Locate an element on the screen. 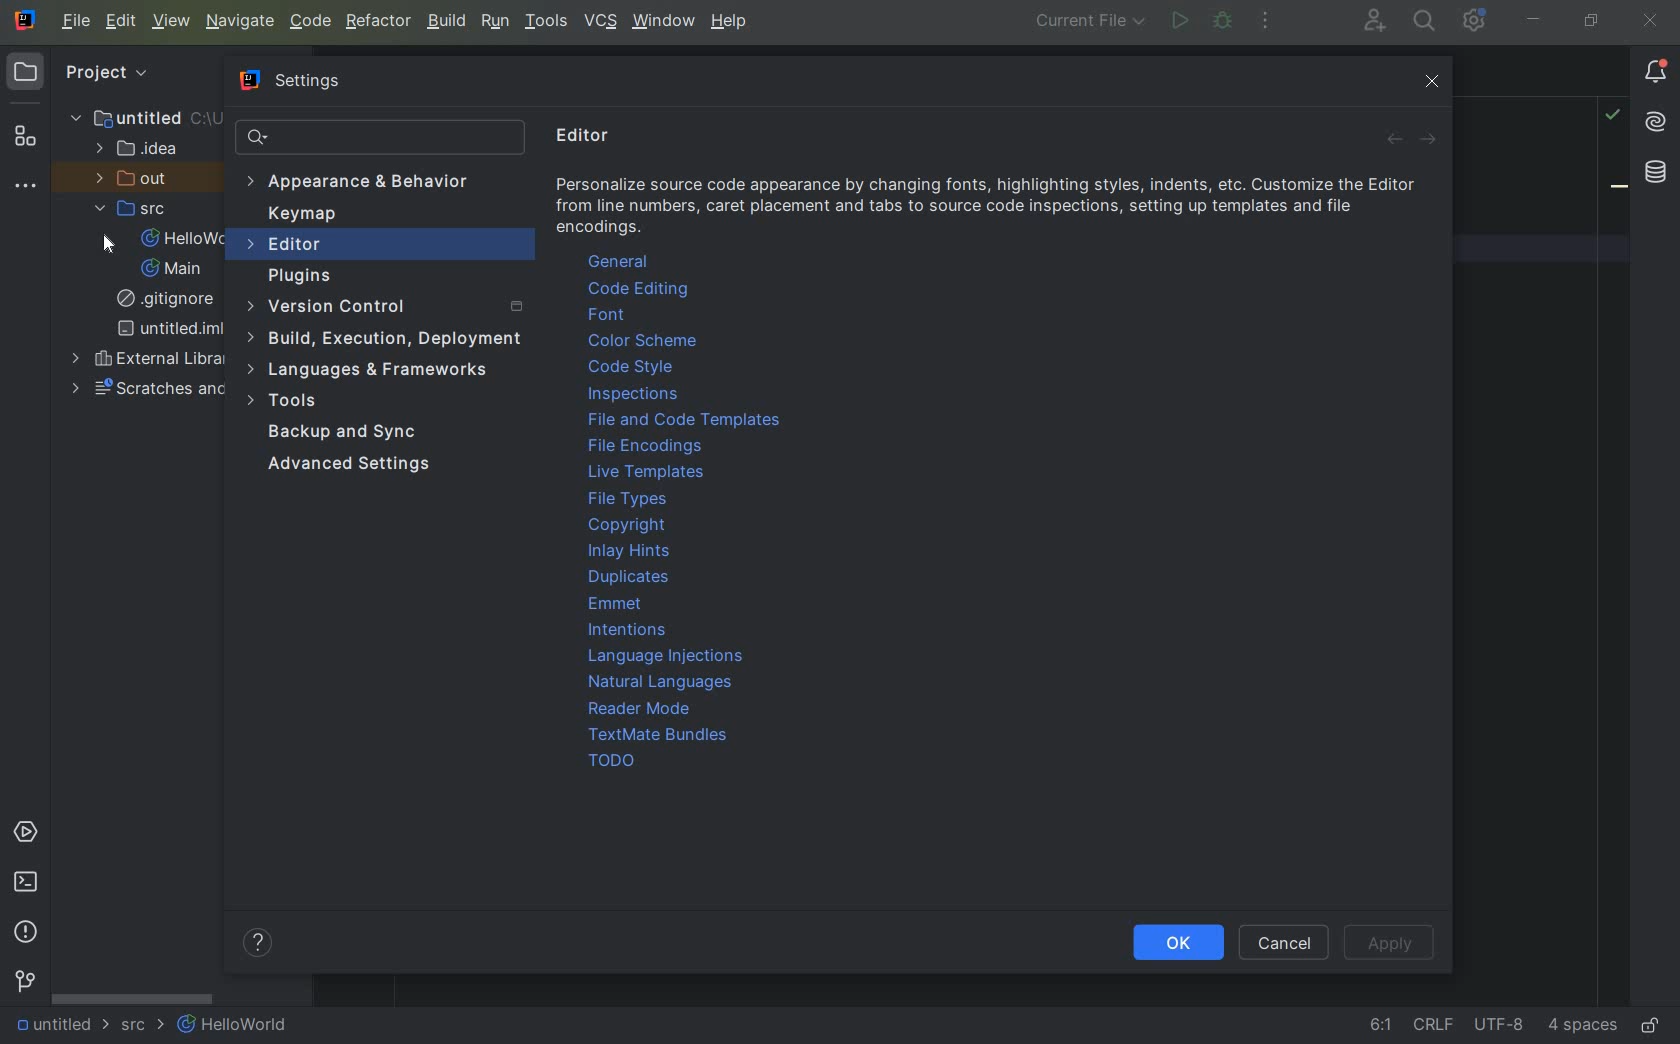  IDEA is located at coordinates (143, 150).